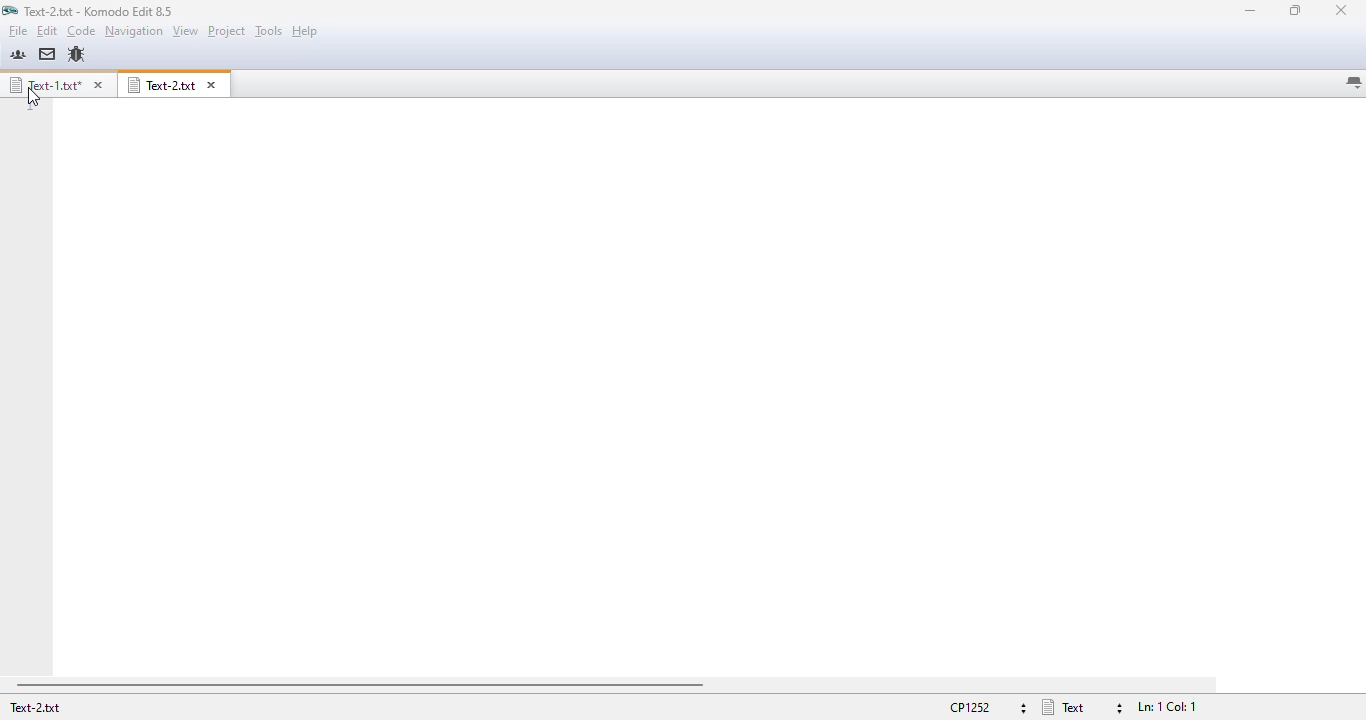 The image size is (1366, 720). Describe the element at coordinates (361, 686) in the screenshot. I see `horizontal scroll bar` at that location.